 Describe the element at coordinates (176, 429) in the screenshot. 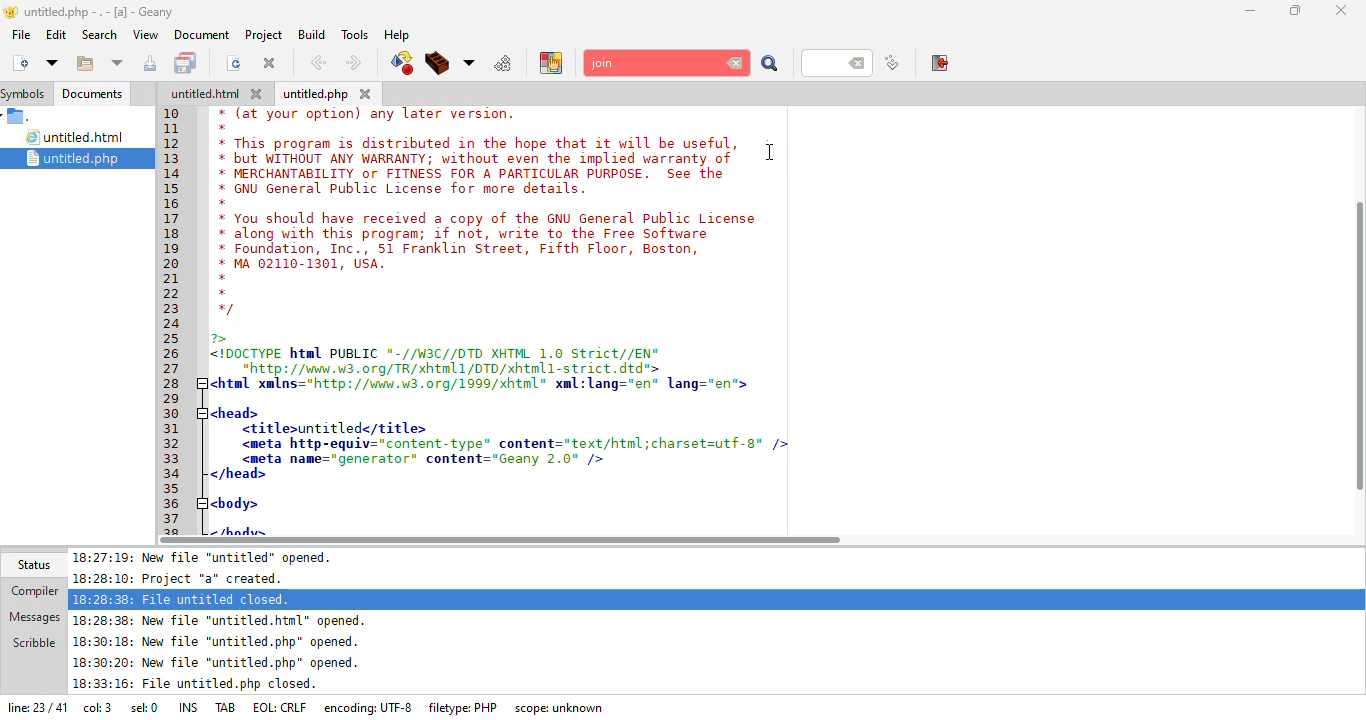

I see `31` at that location.